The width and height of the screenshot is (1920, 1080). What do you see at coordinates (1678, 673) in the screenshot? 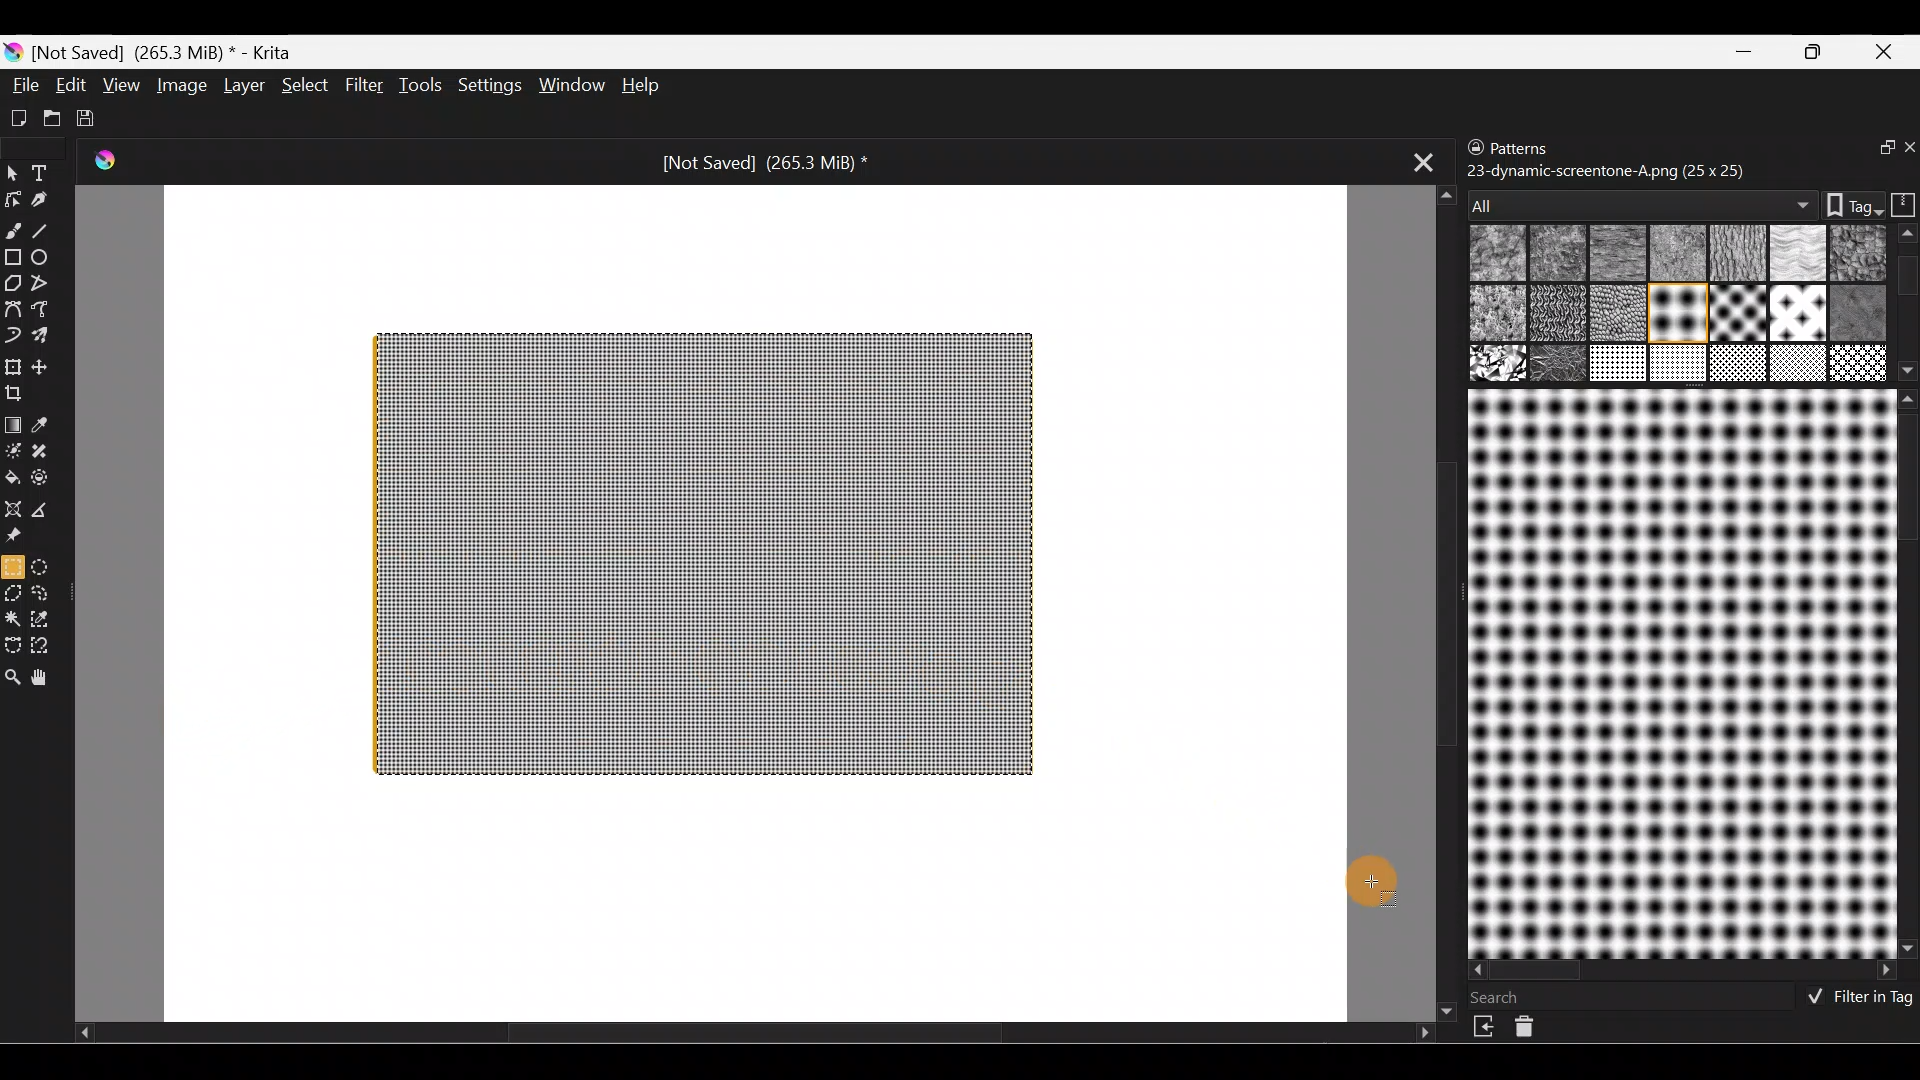
I see `Preview` at bounding box center [1678, 673].